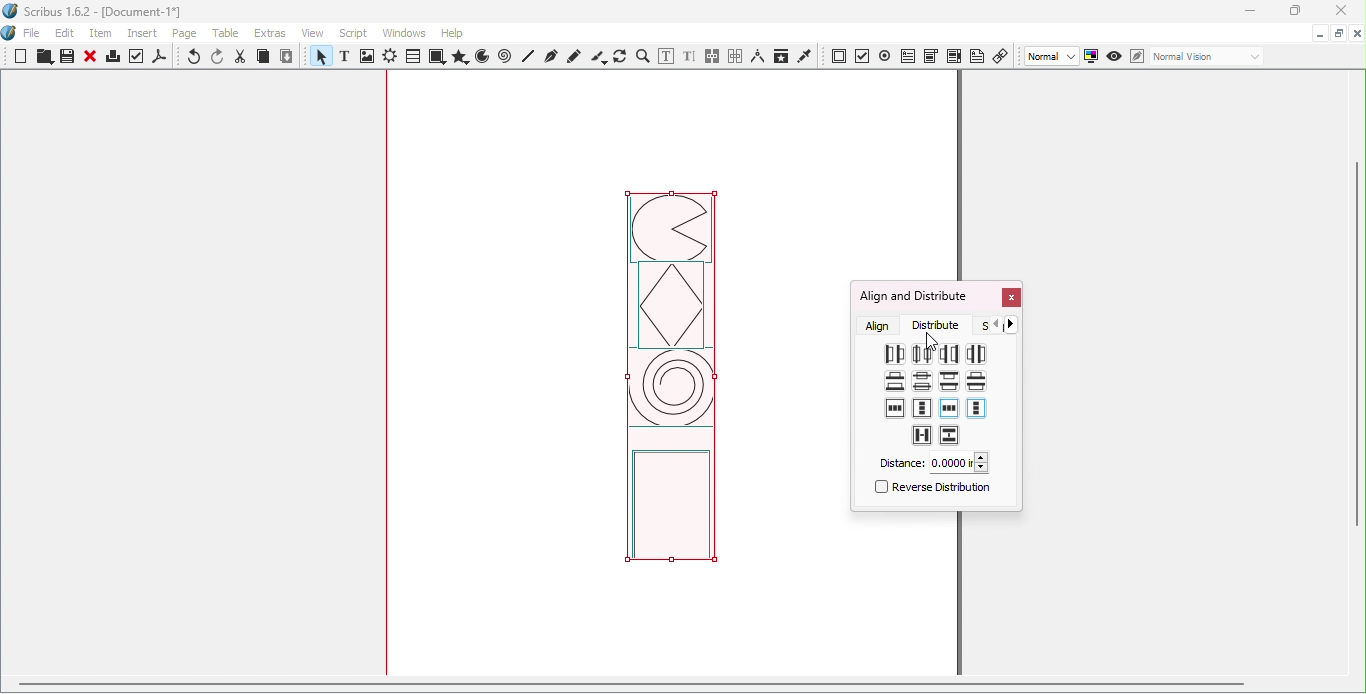 This screenshot has width=1366, height=694. I want to click on Make horizontal gaps between and sides of page equal, so click(896, 408).